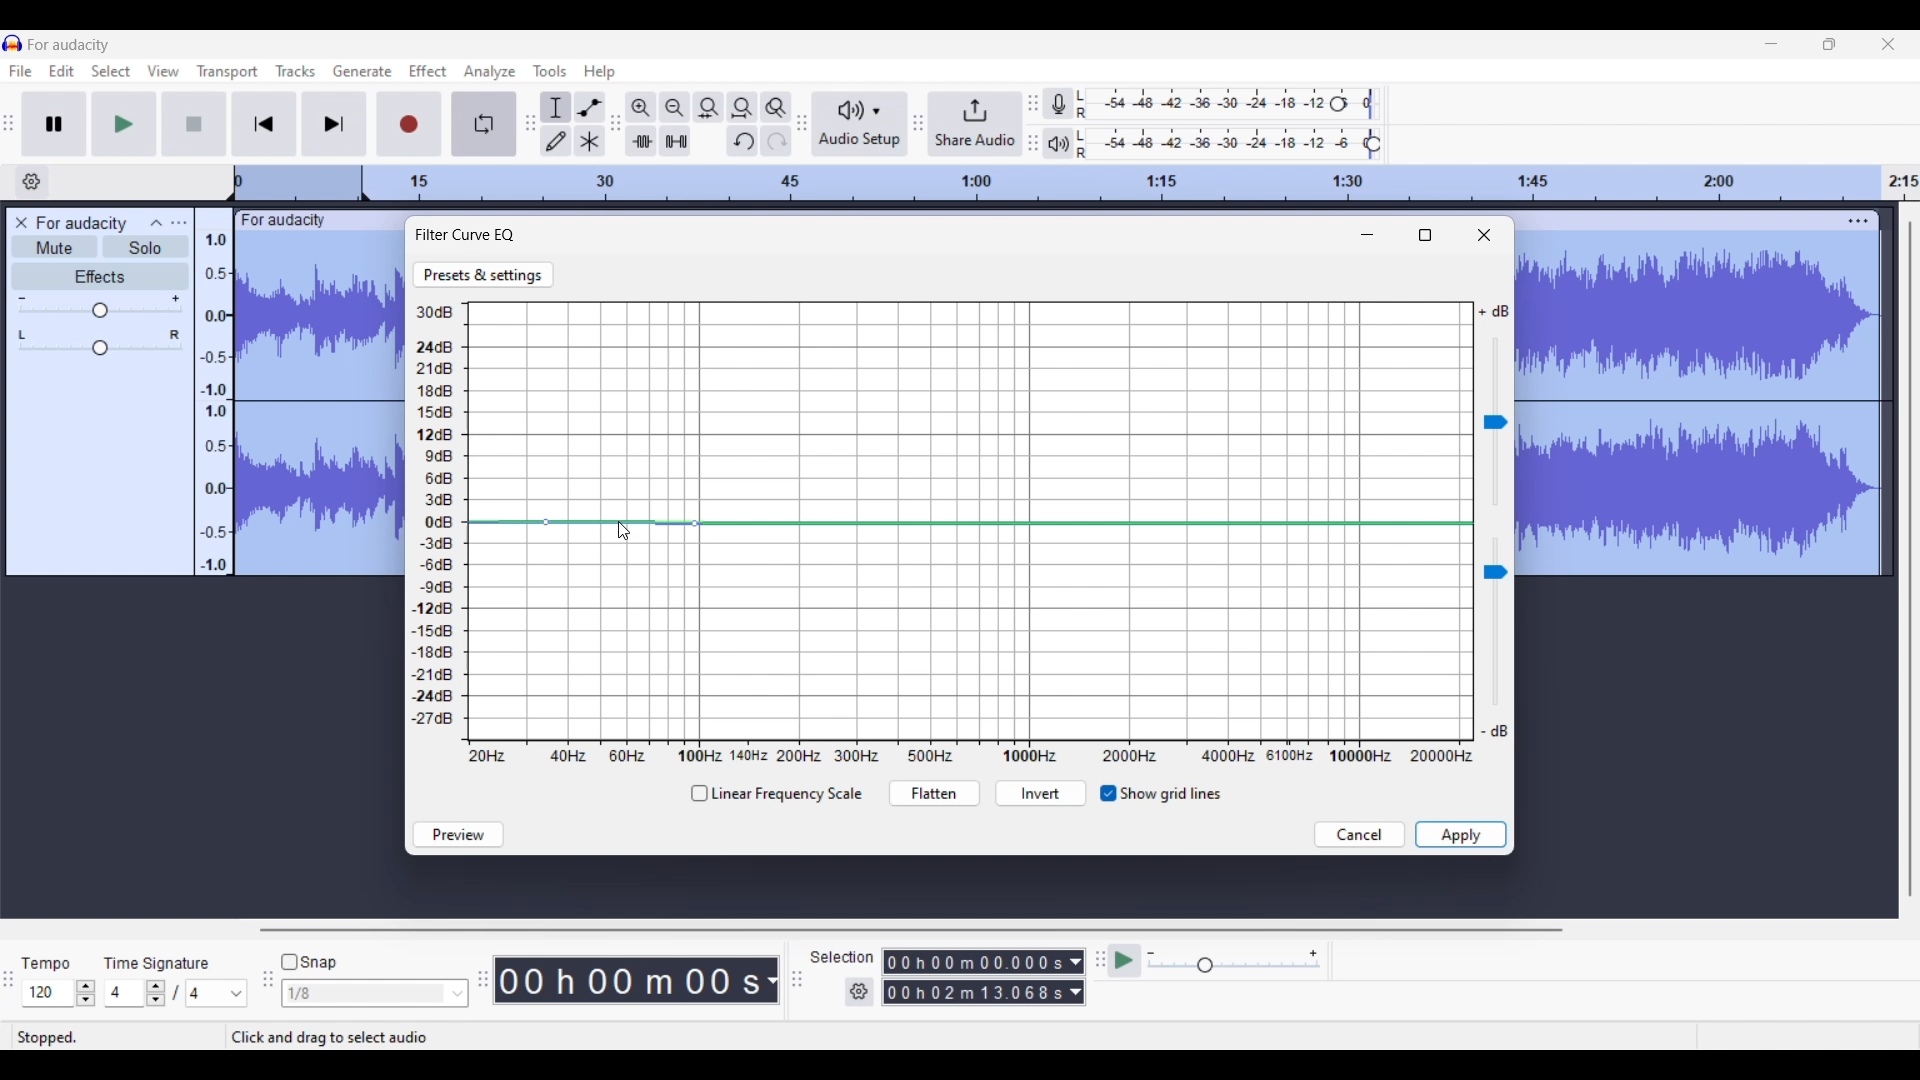 The width and height of the screenshot is (1920, 1080). Describe the element at coordinates (459, 994) in the screenshot. I see `Snap option` at that location.